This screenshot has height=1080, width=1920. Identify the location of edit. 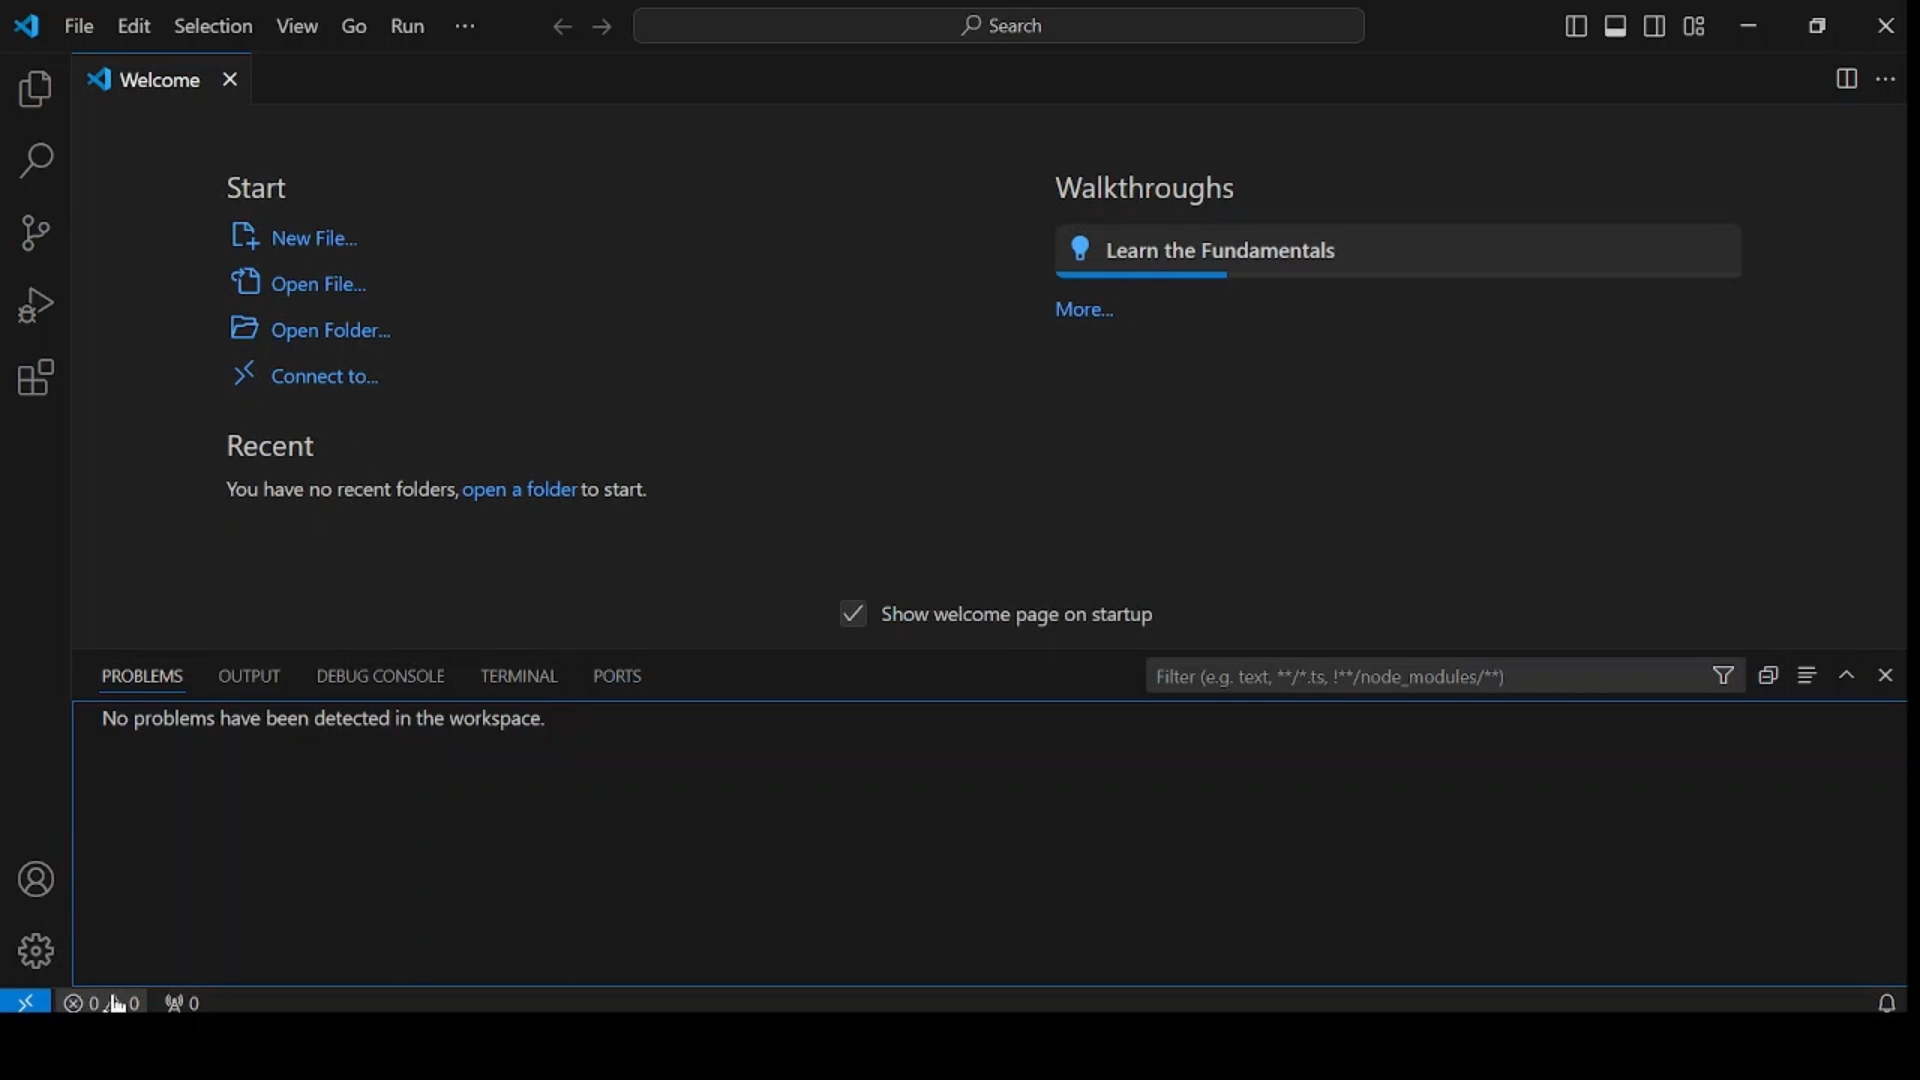
(132, 27).